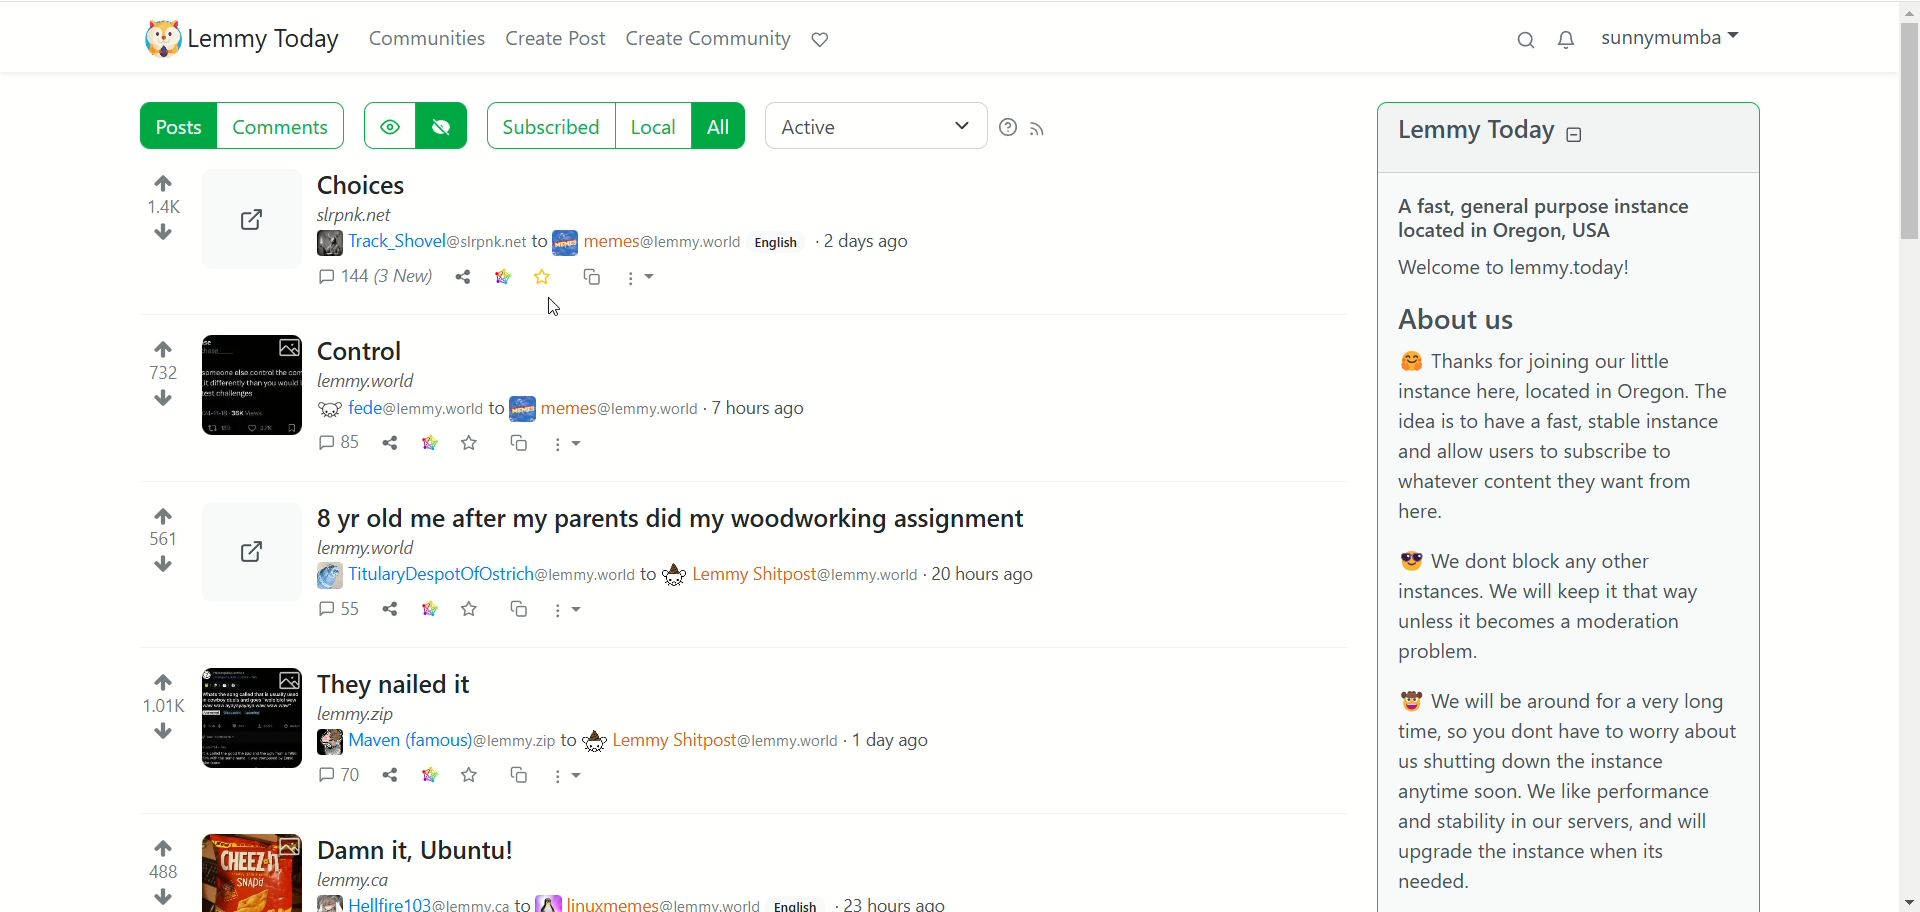 The image size is (1920, 912). I want to click on RSS, so click(1043, 130).